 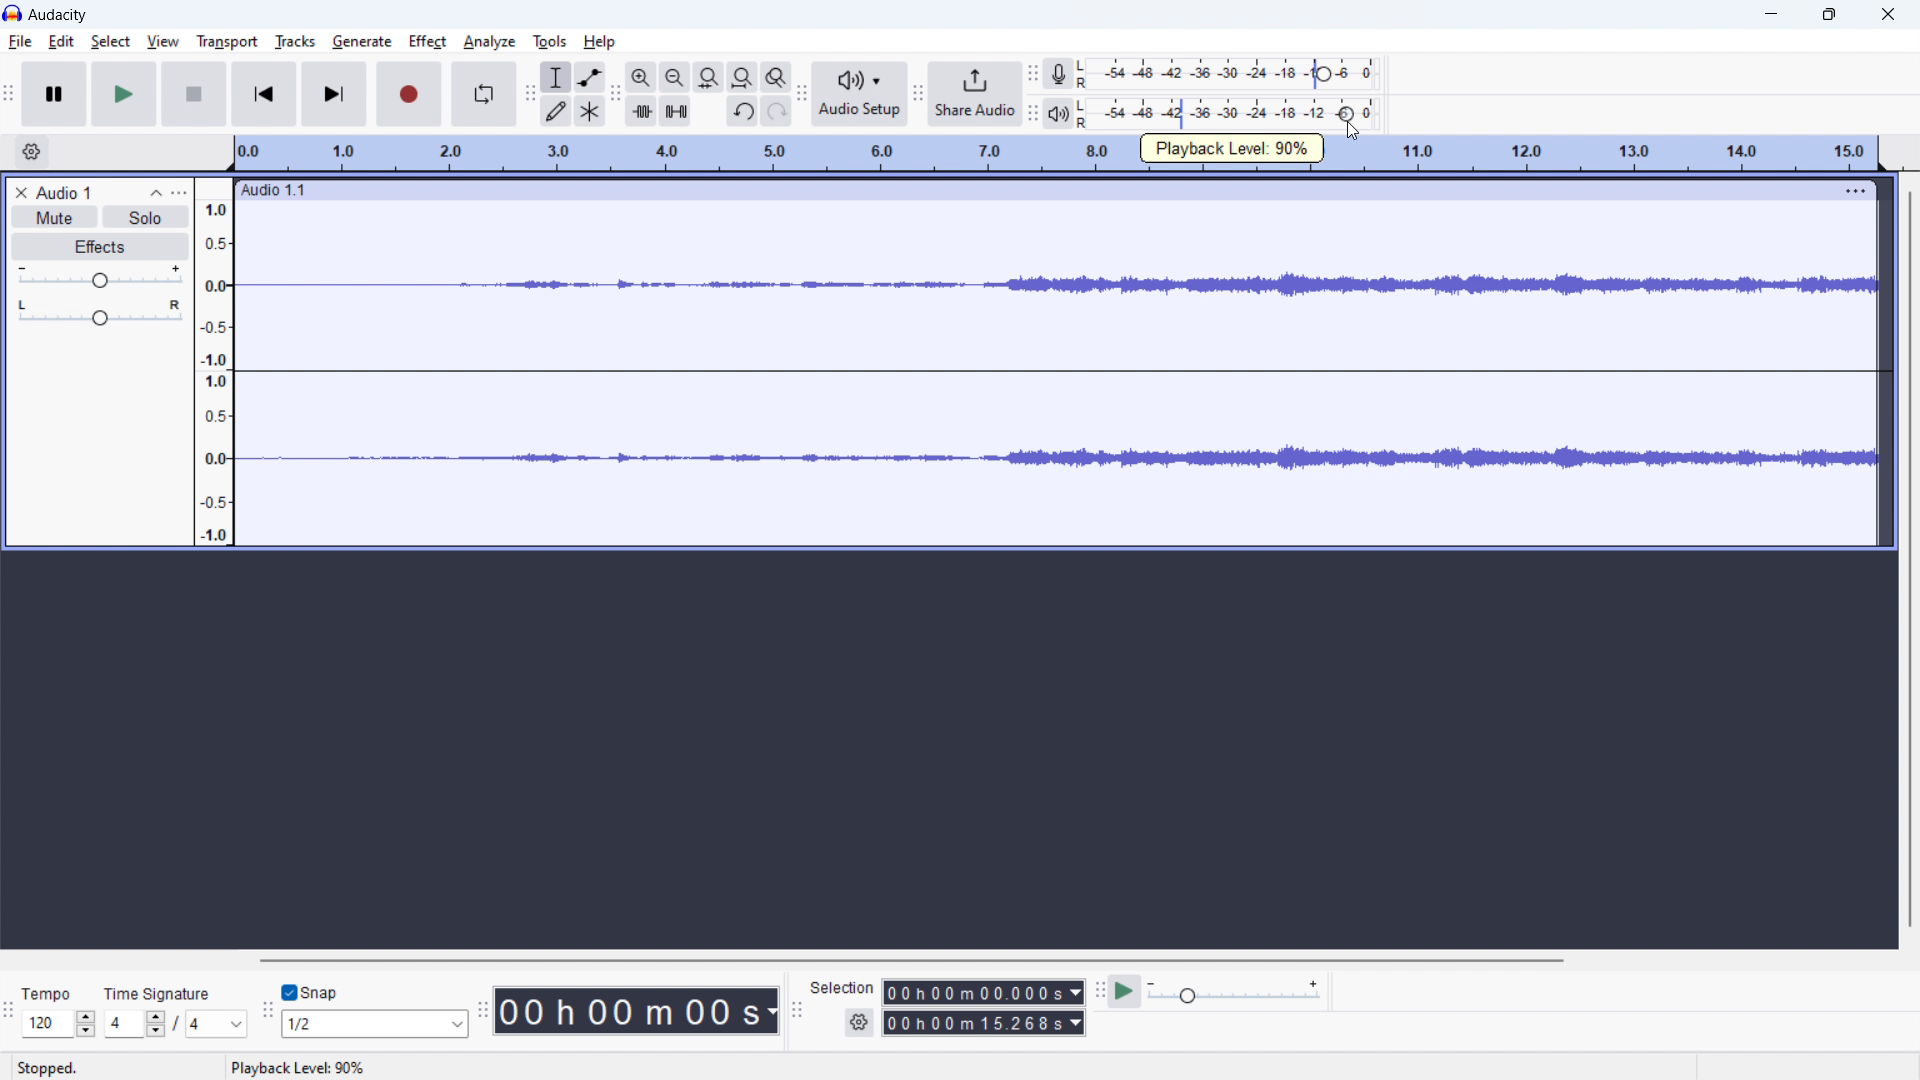 I want to click on cursor, so click(x=1355, y=135).